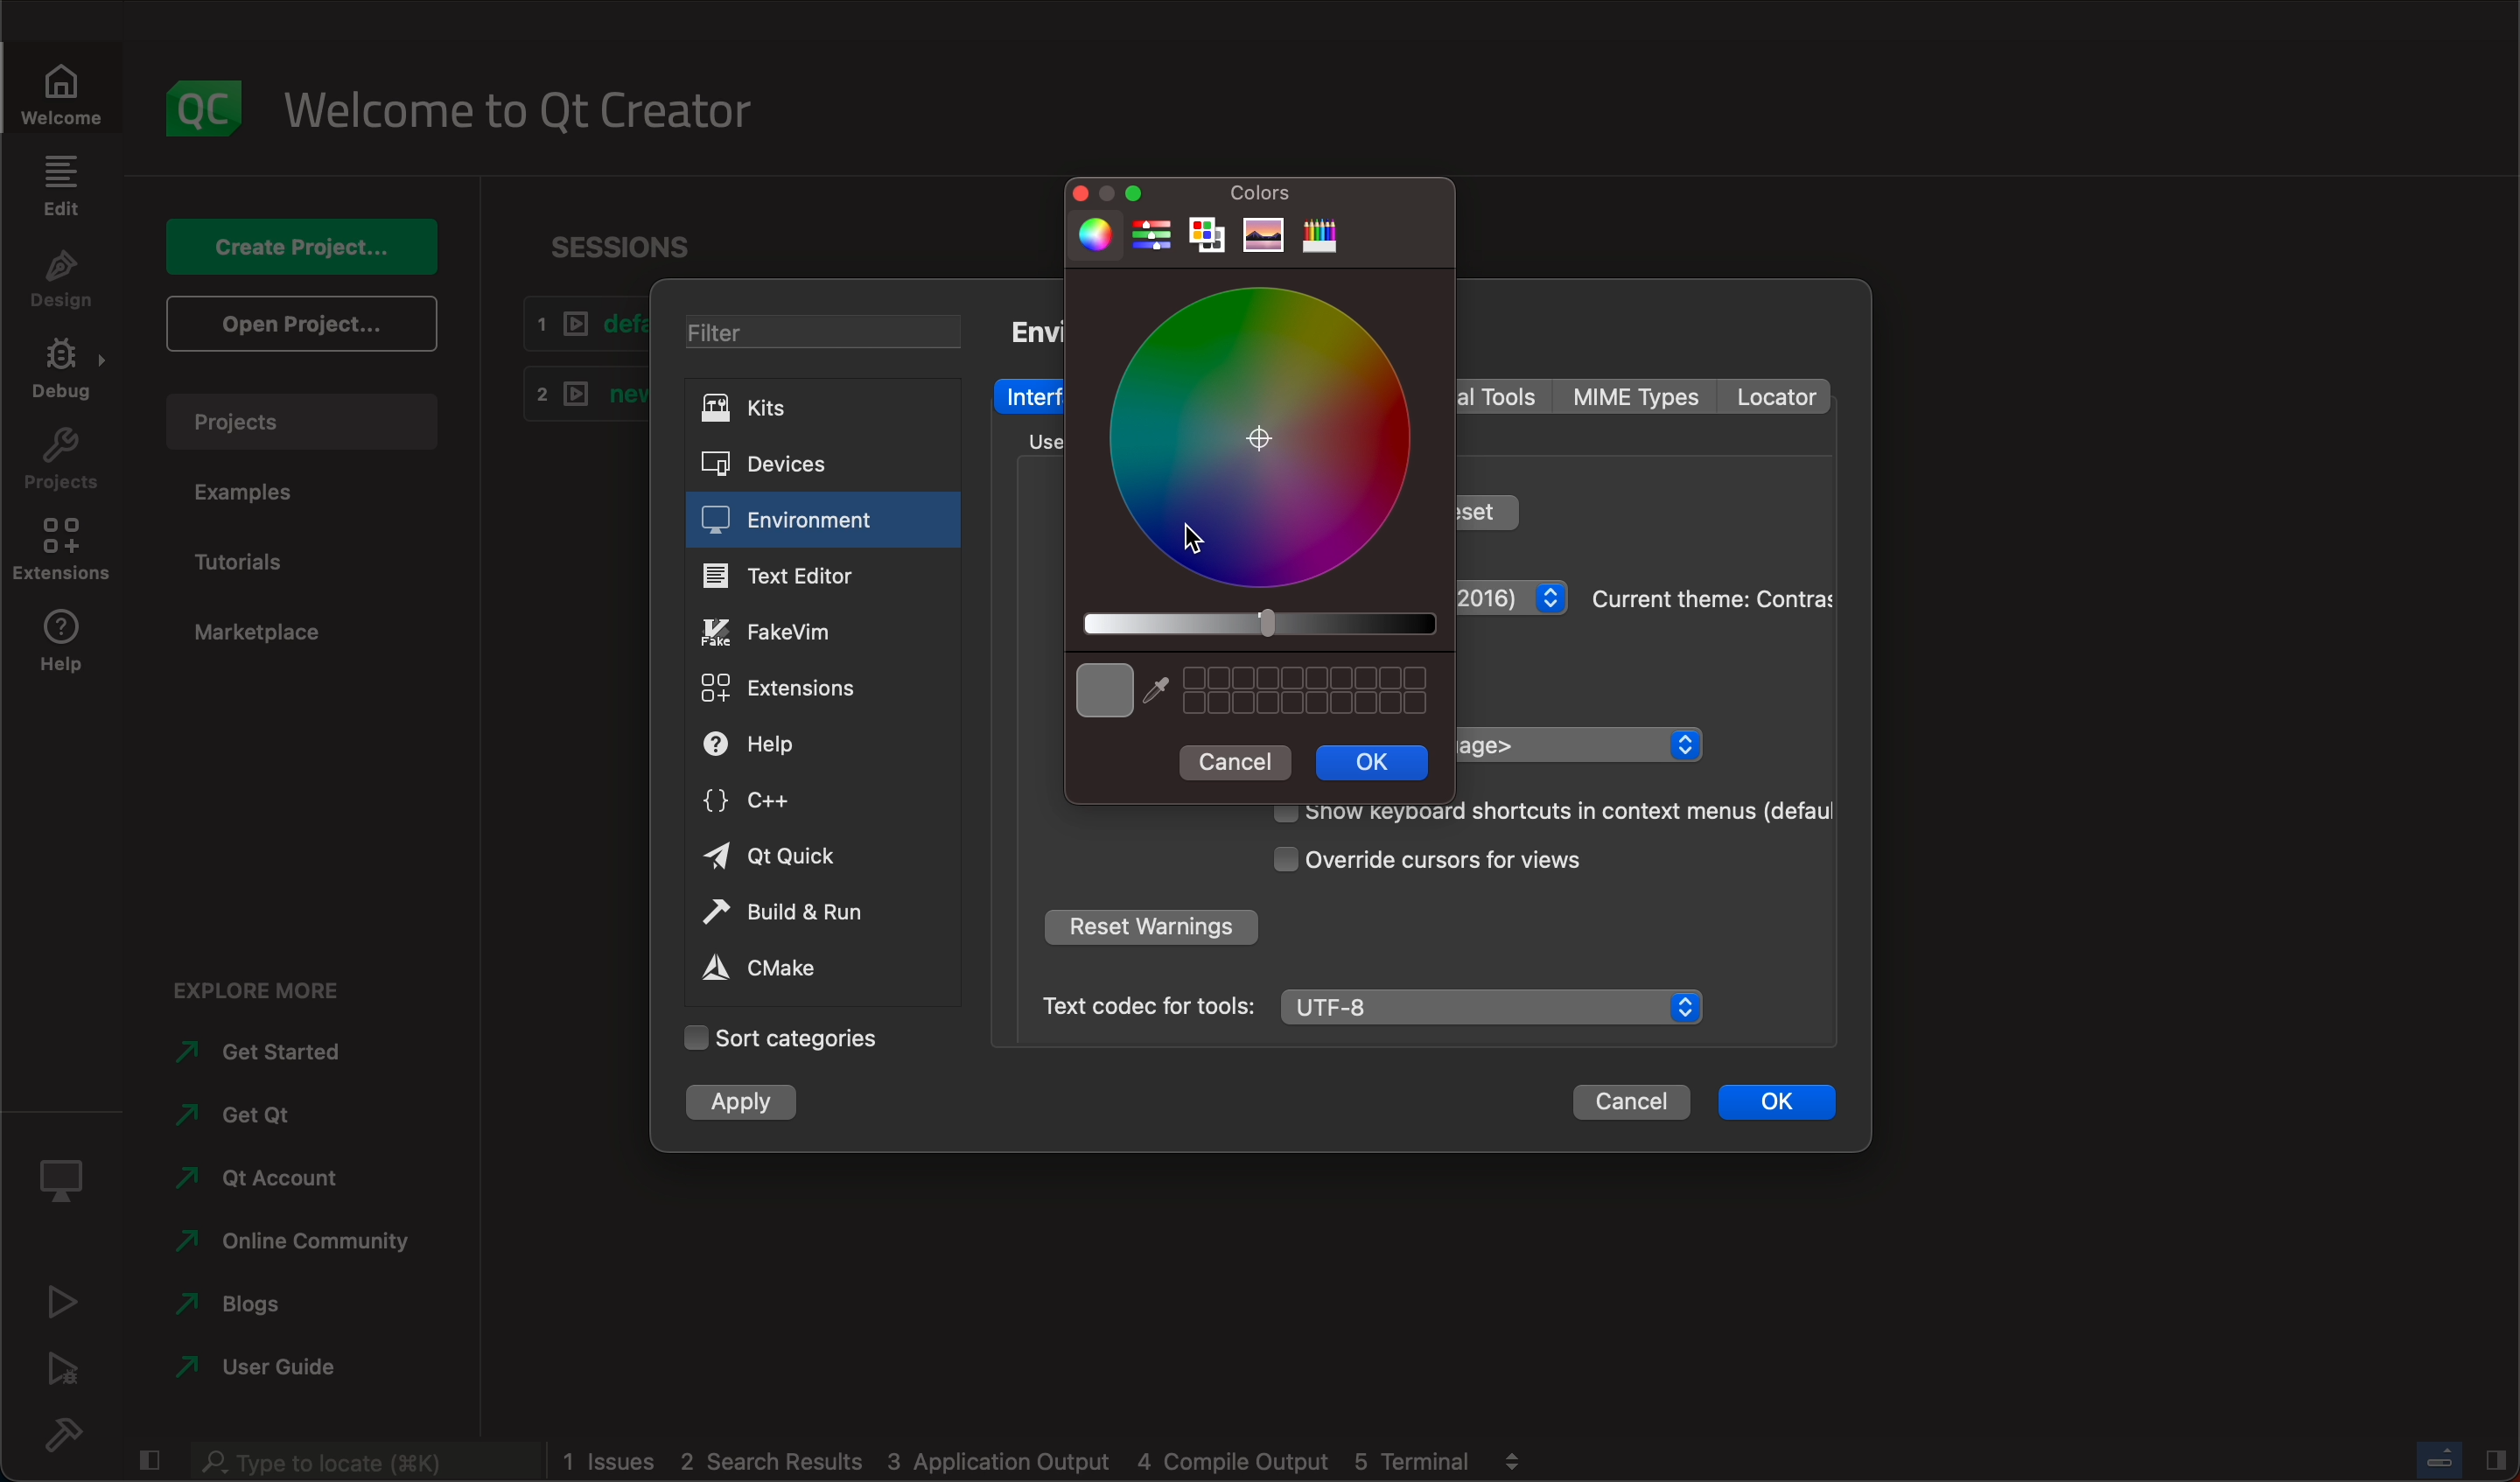 This screenshot has width=2520, height=1482. I want to click on project, so click(64, 465).